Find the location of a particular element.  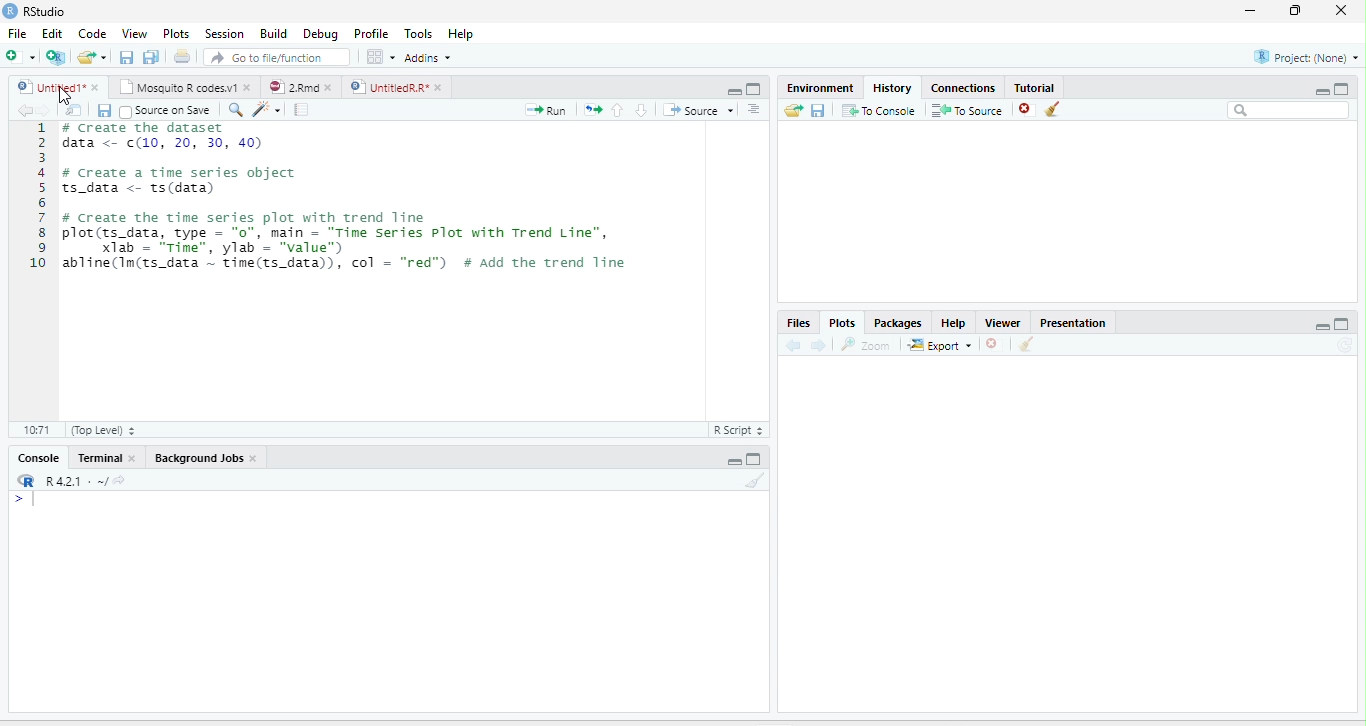

Find/Replace is located at coordinates (236, 110).